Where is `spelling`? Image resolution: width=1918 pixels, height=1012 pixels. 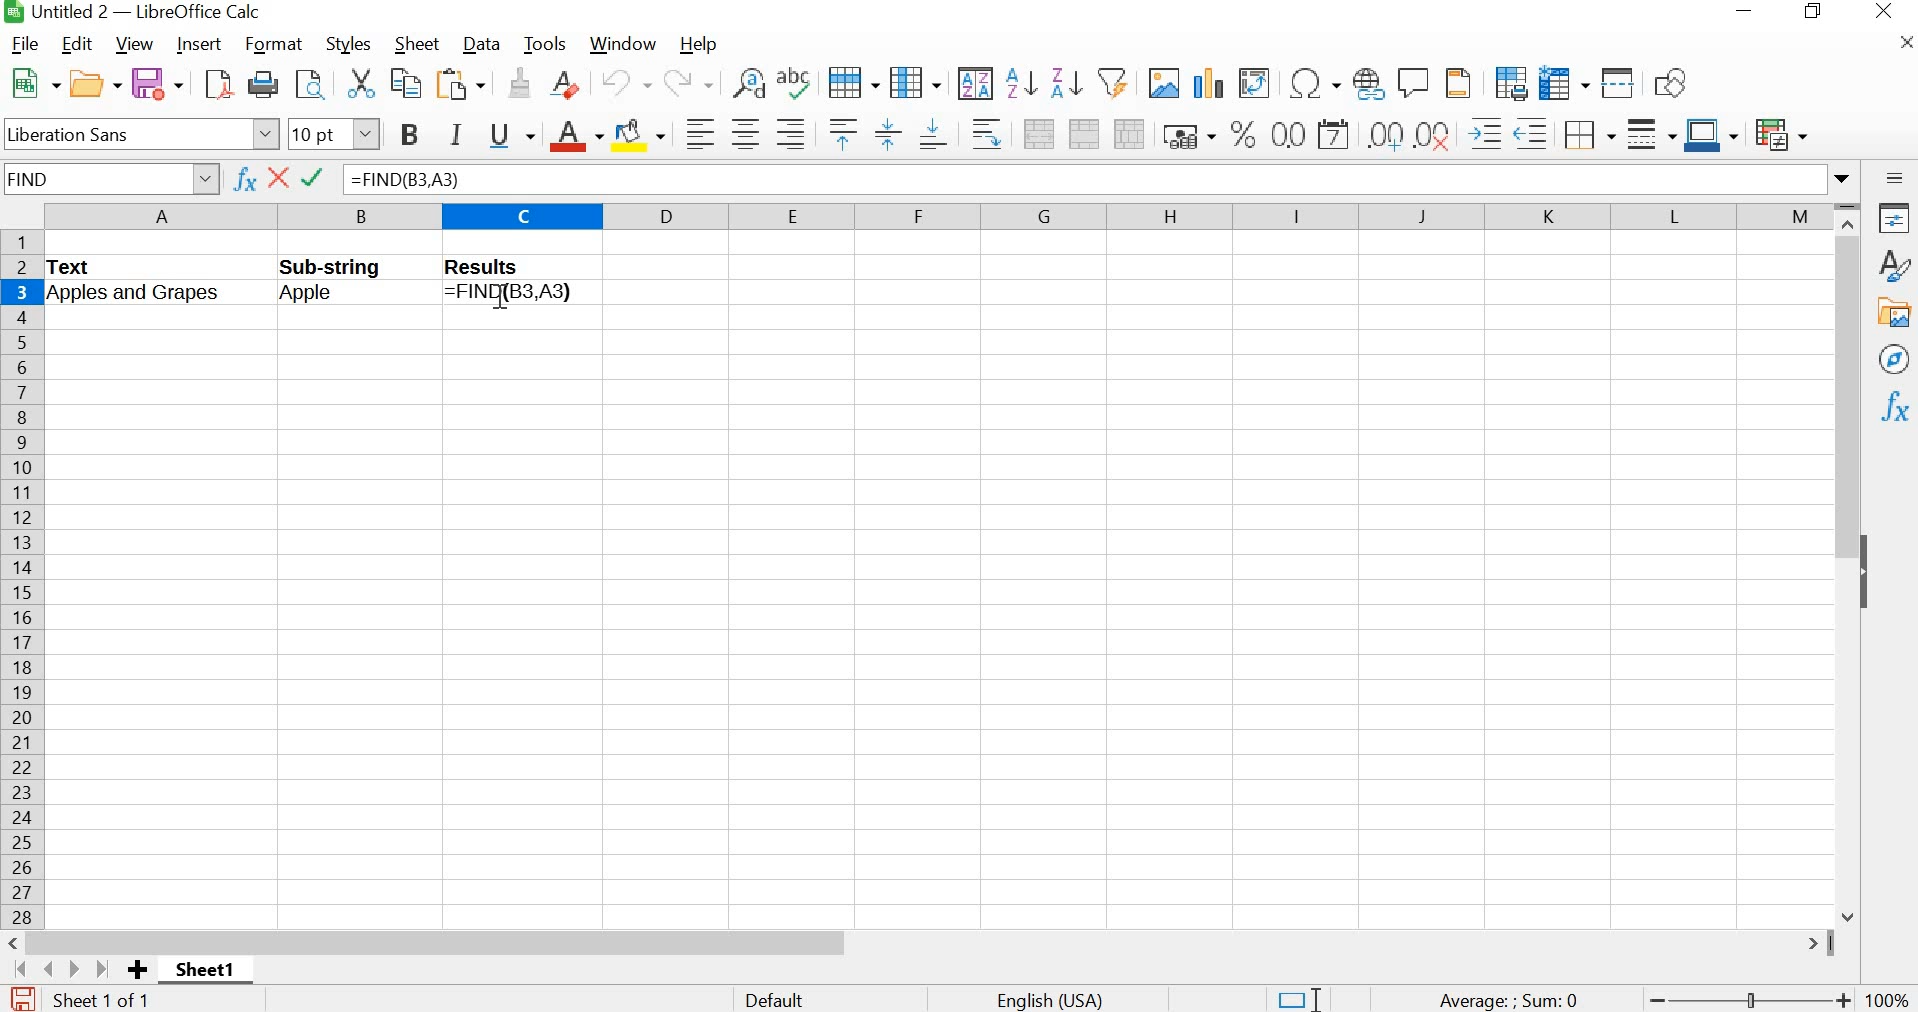 spelling is located at coordinates (792, 85).